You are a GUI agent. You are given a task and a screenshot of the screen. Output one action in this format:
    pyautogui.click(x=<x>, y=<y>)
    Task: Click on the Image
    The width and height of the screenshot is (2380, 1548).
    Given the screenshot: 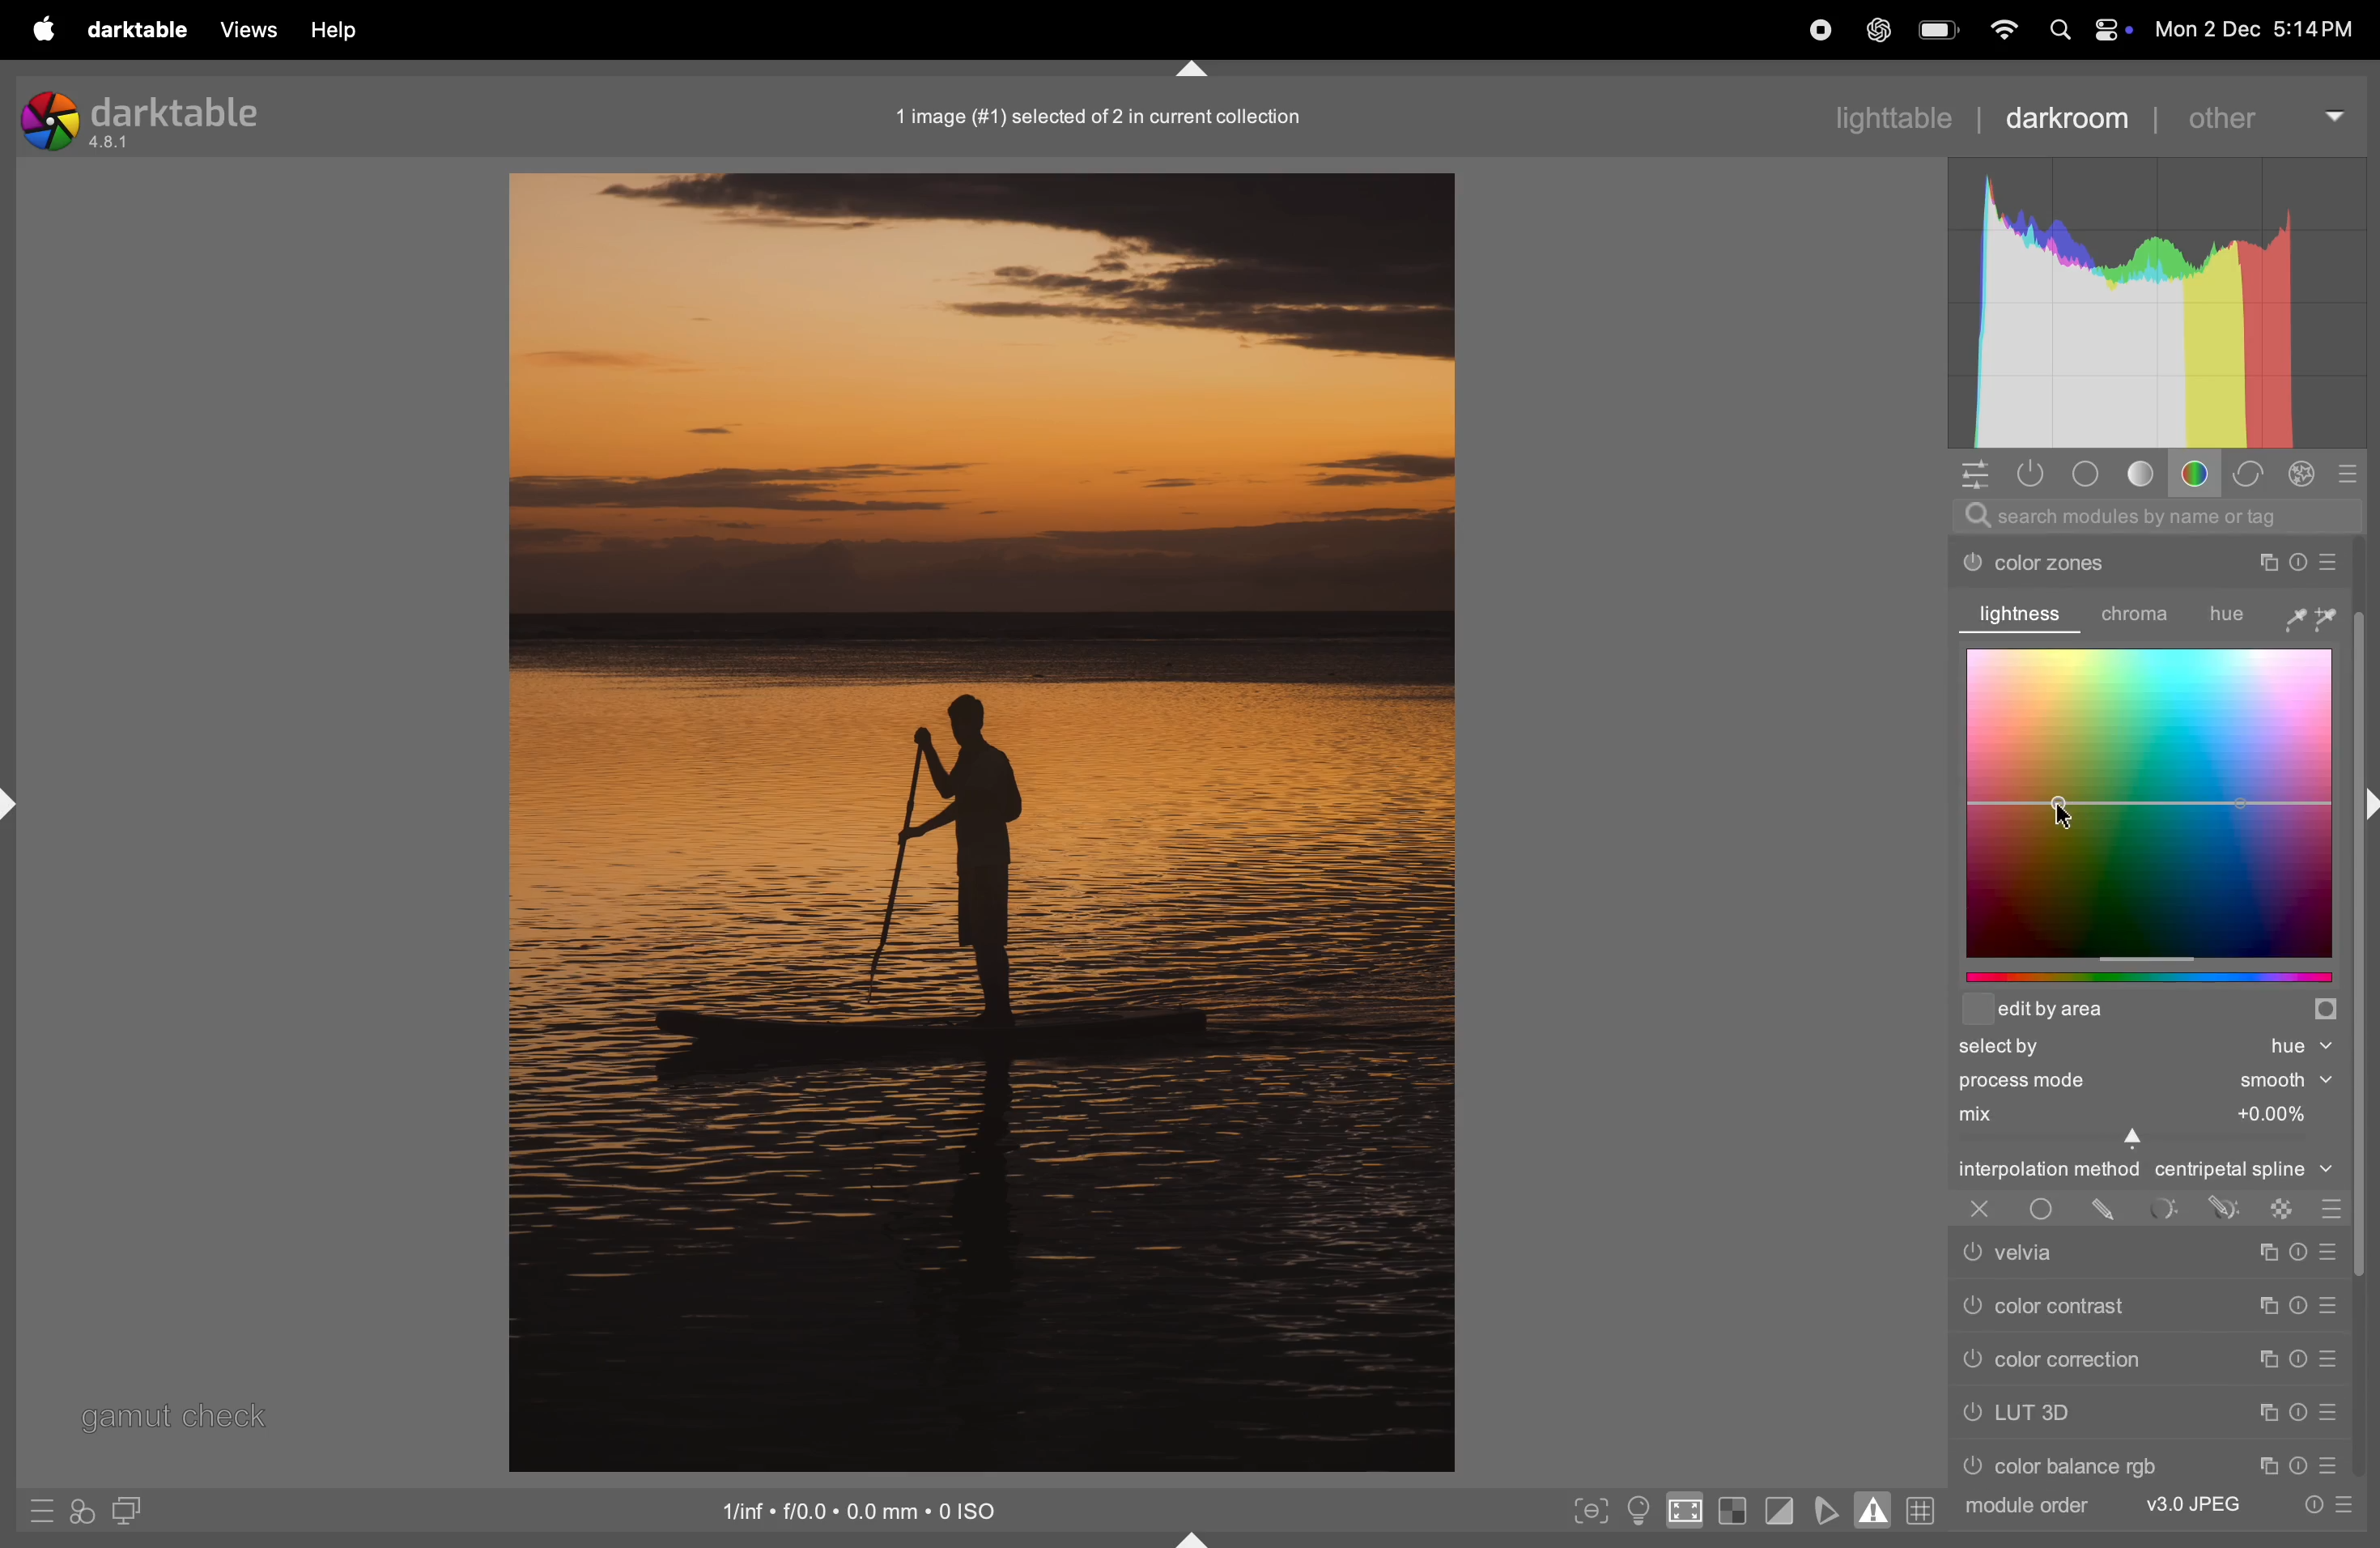 What is the action you would take?
    pyautogui.click(x=979, y=820)
    